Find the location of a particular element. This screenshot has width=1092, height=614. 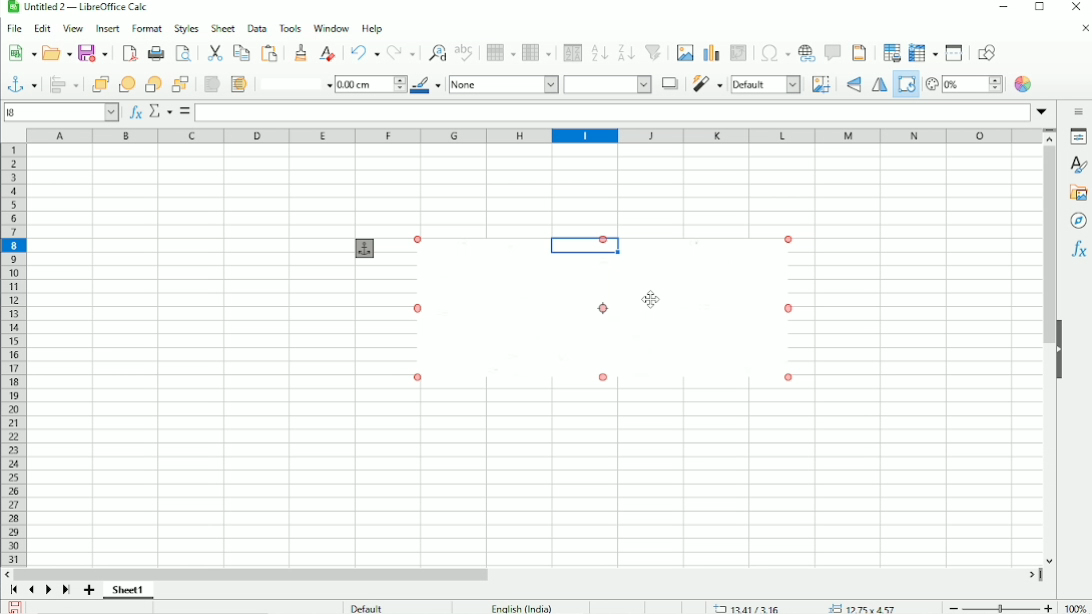

Tools is located at coordinates (291, 29).